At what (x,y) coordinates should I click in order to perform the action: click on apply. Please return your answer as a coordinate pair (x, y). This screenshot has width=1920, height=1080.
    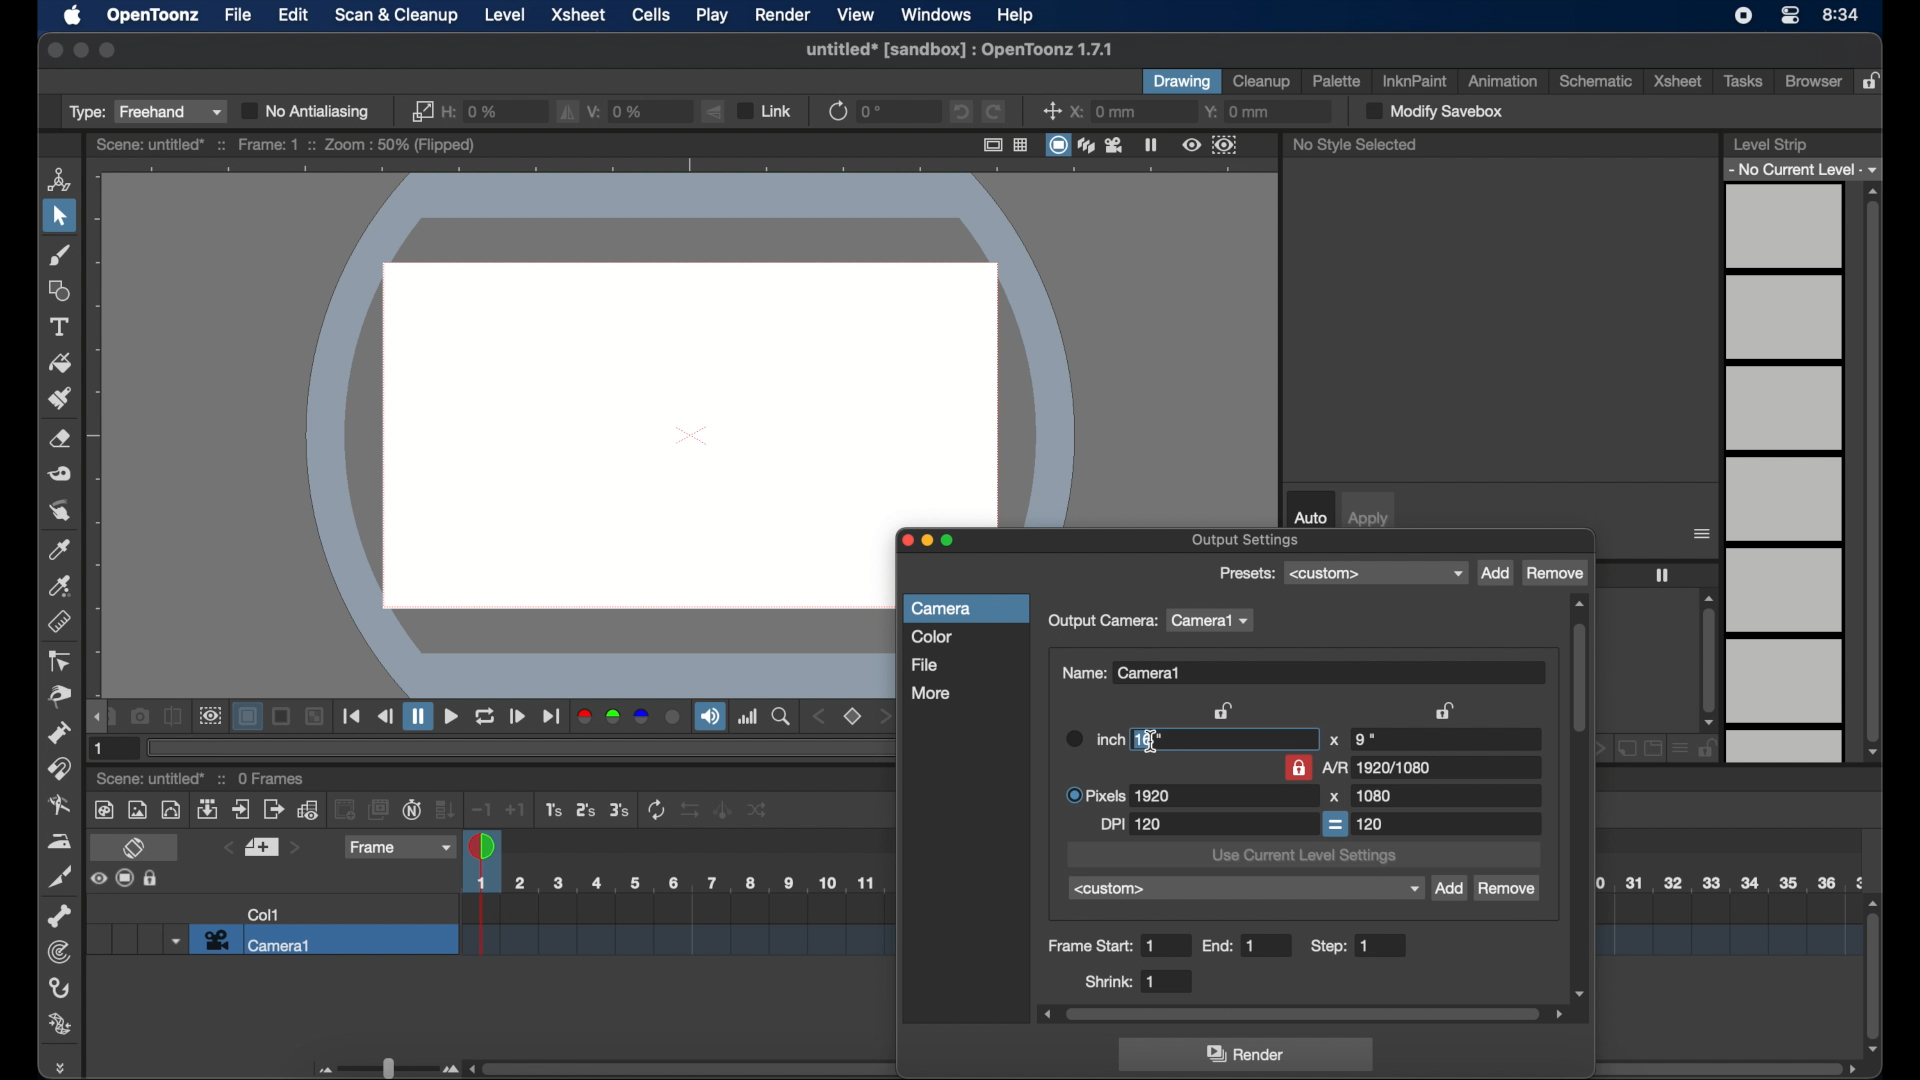
    Looking at the image, I should click on (1369, 519).